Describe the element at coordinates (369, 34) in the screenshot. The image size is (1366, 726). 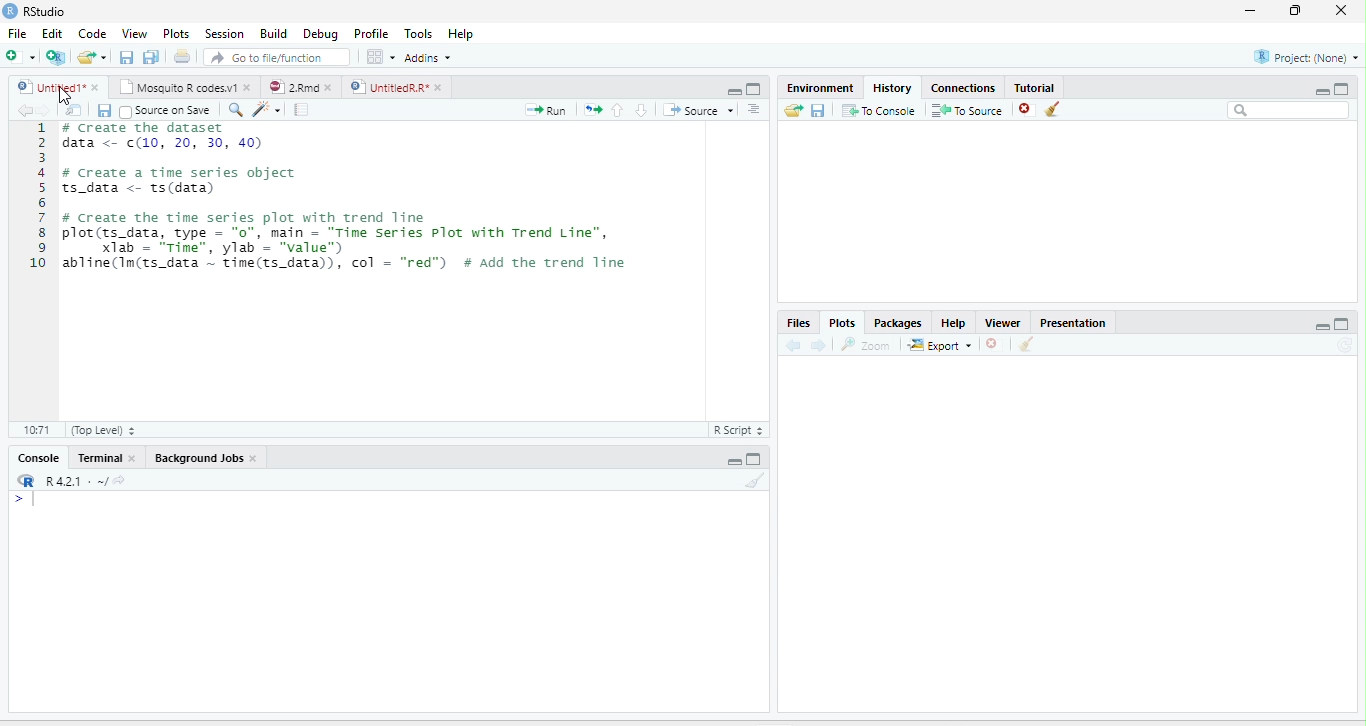
I see `Profile` at that location.